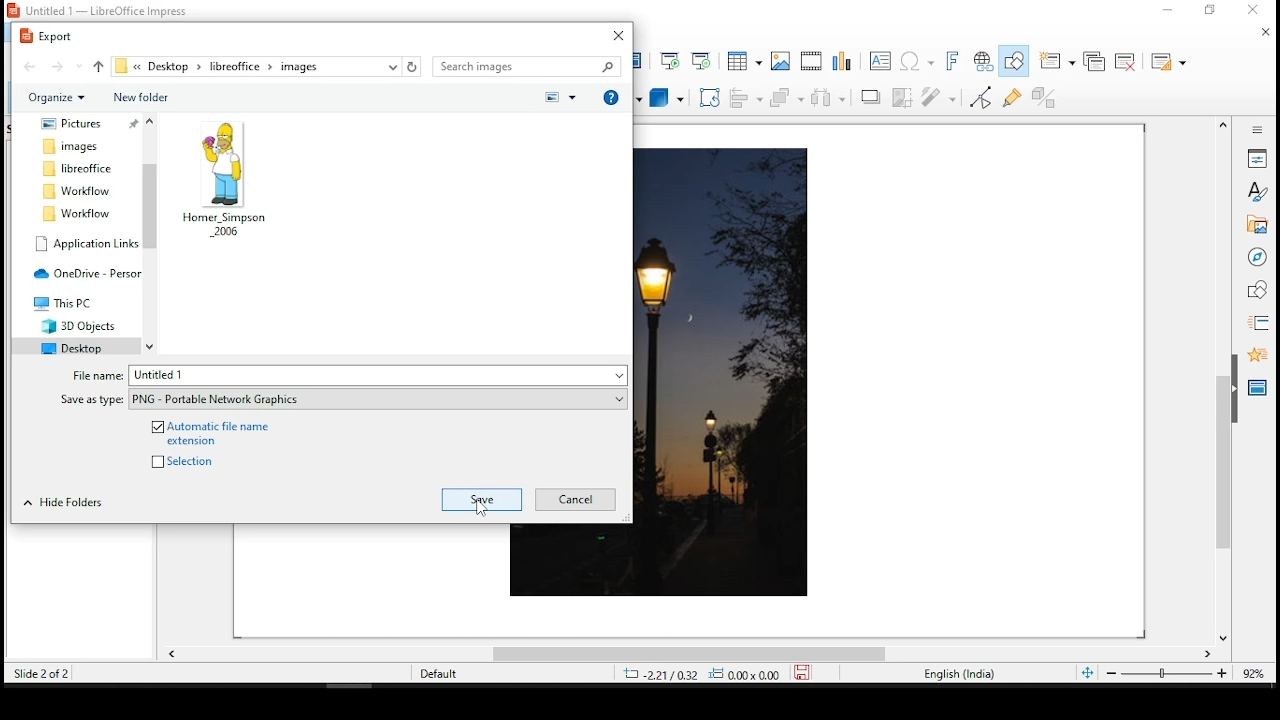 The width and height of the screenshot is (1280, 720). What do you see at coordinates (641, 60) in the screenshot?
I see `master slide` at bounding box center [641, 60].